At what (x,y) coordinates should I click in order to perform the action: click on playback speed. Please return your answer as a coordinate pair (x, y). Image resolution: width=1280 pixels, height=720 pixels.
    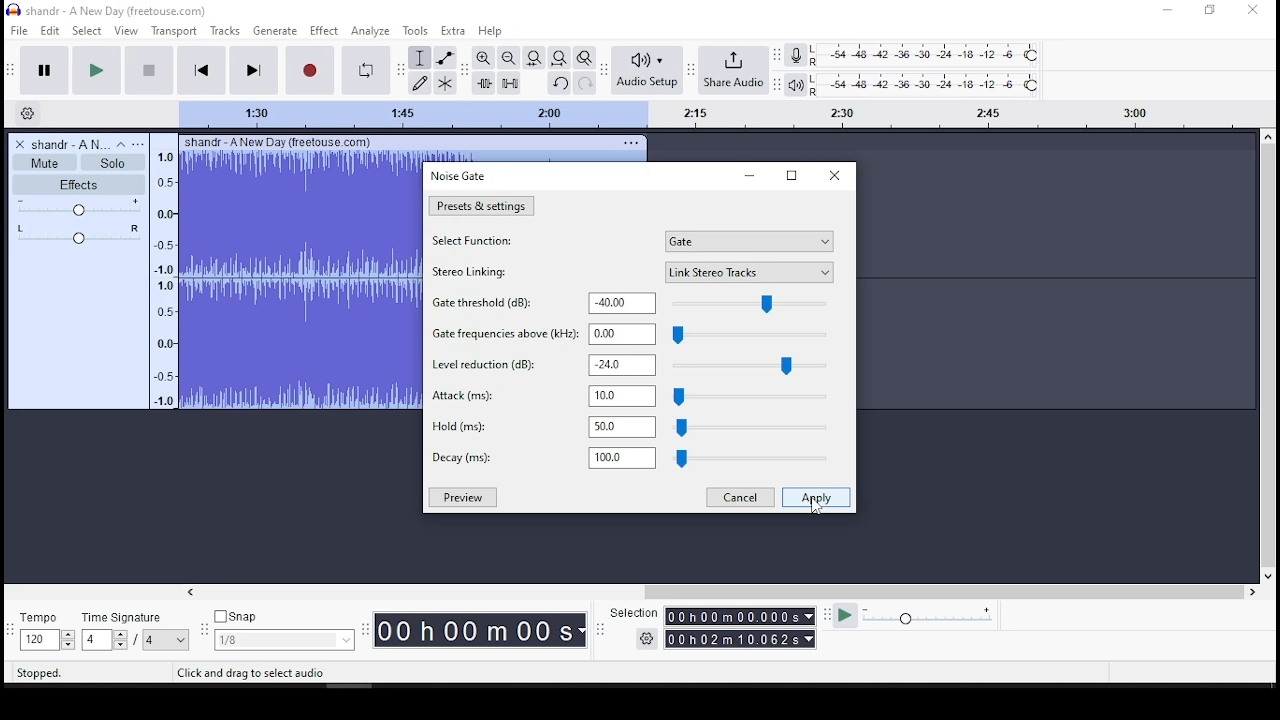
    Looking at the image, I should click on (920, 618).